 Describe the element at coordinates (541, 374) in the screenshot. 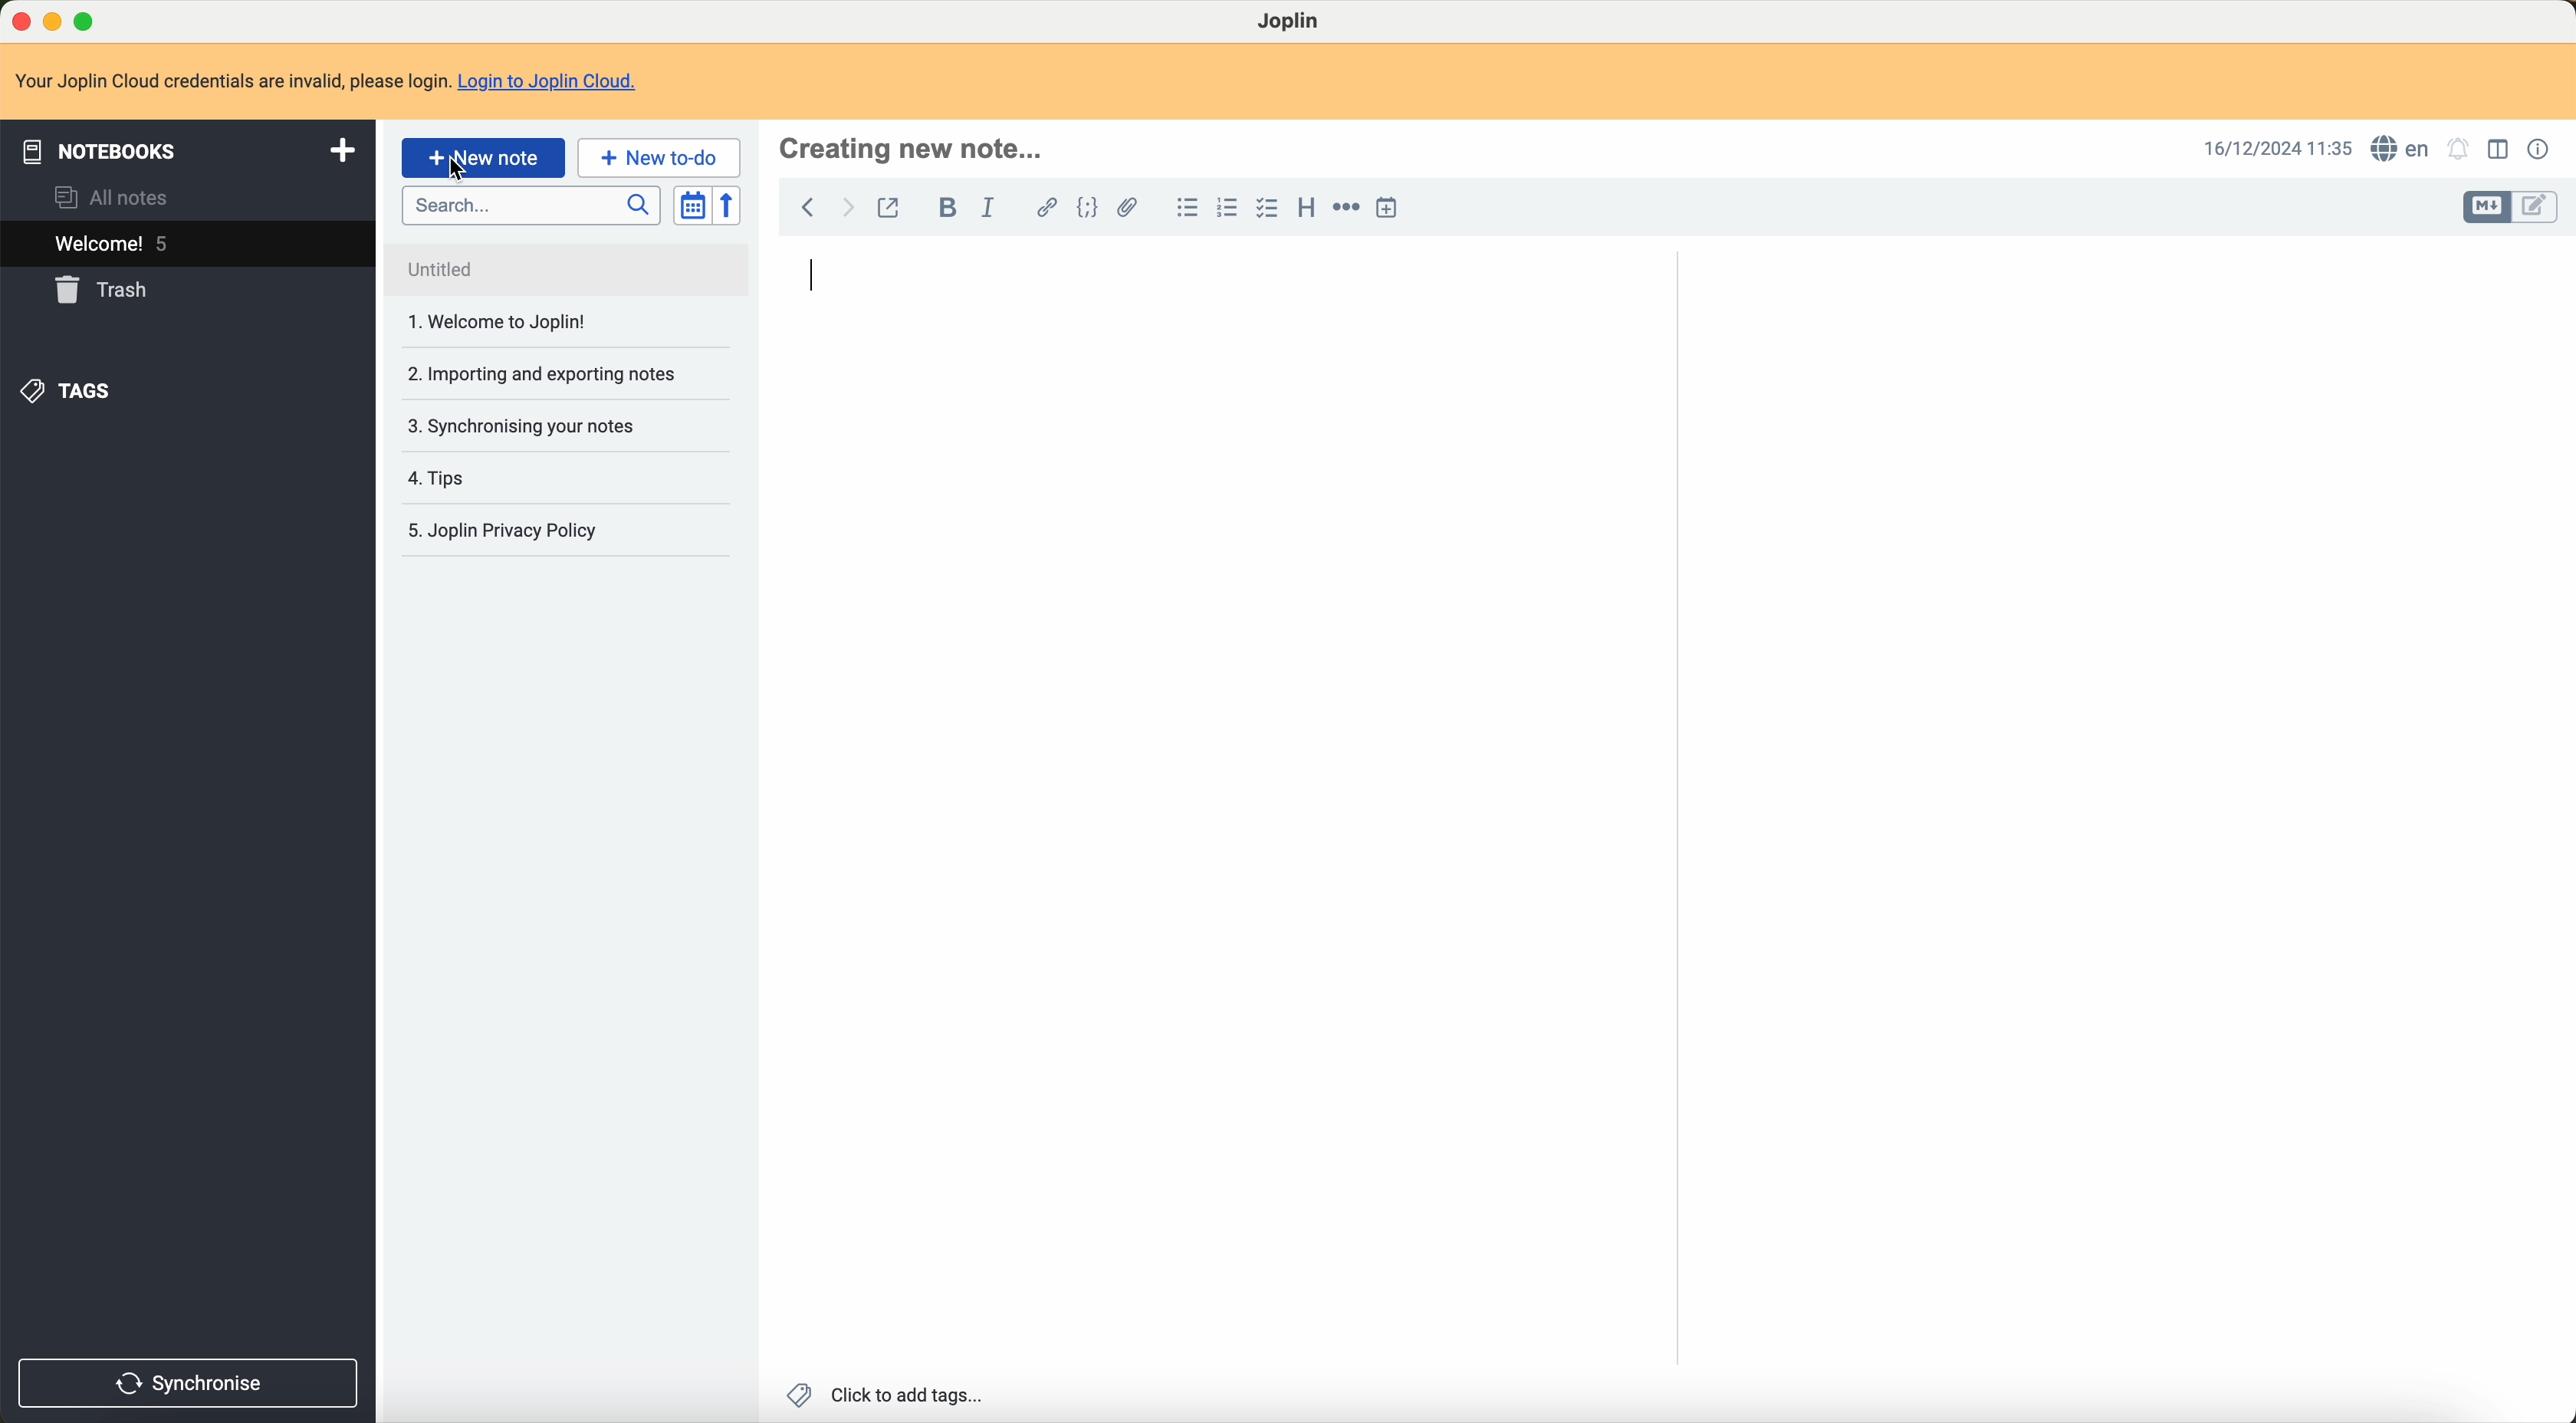

I see `2.importing and exporting notes` at that location.